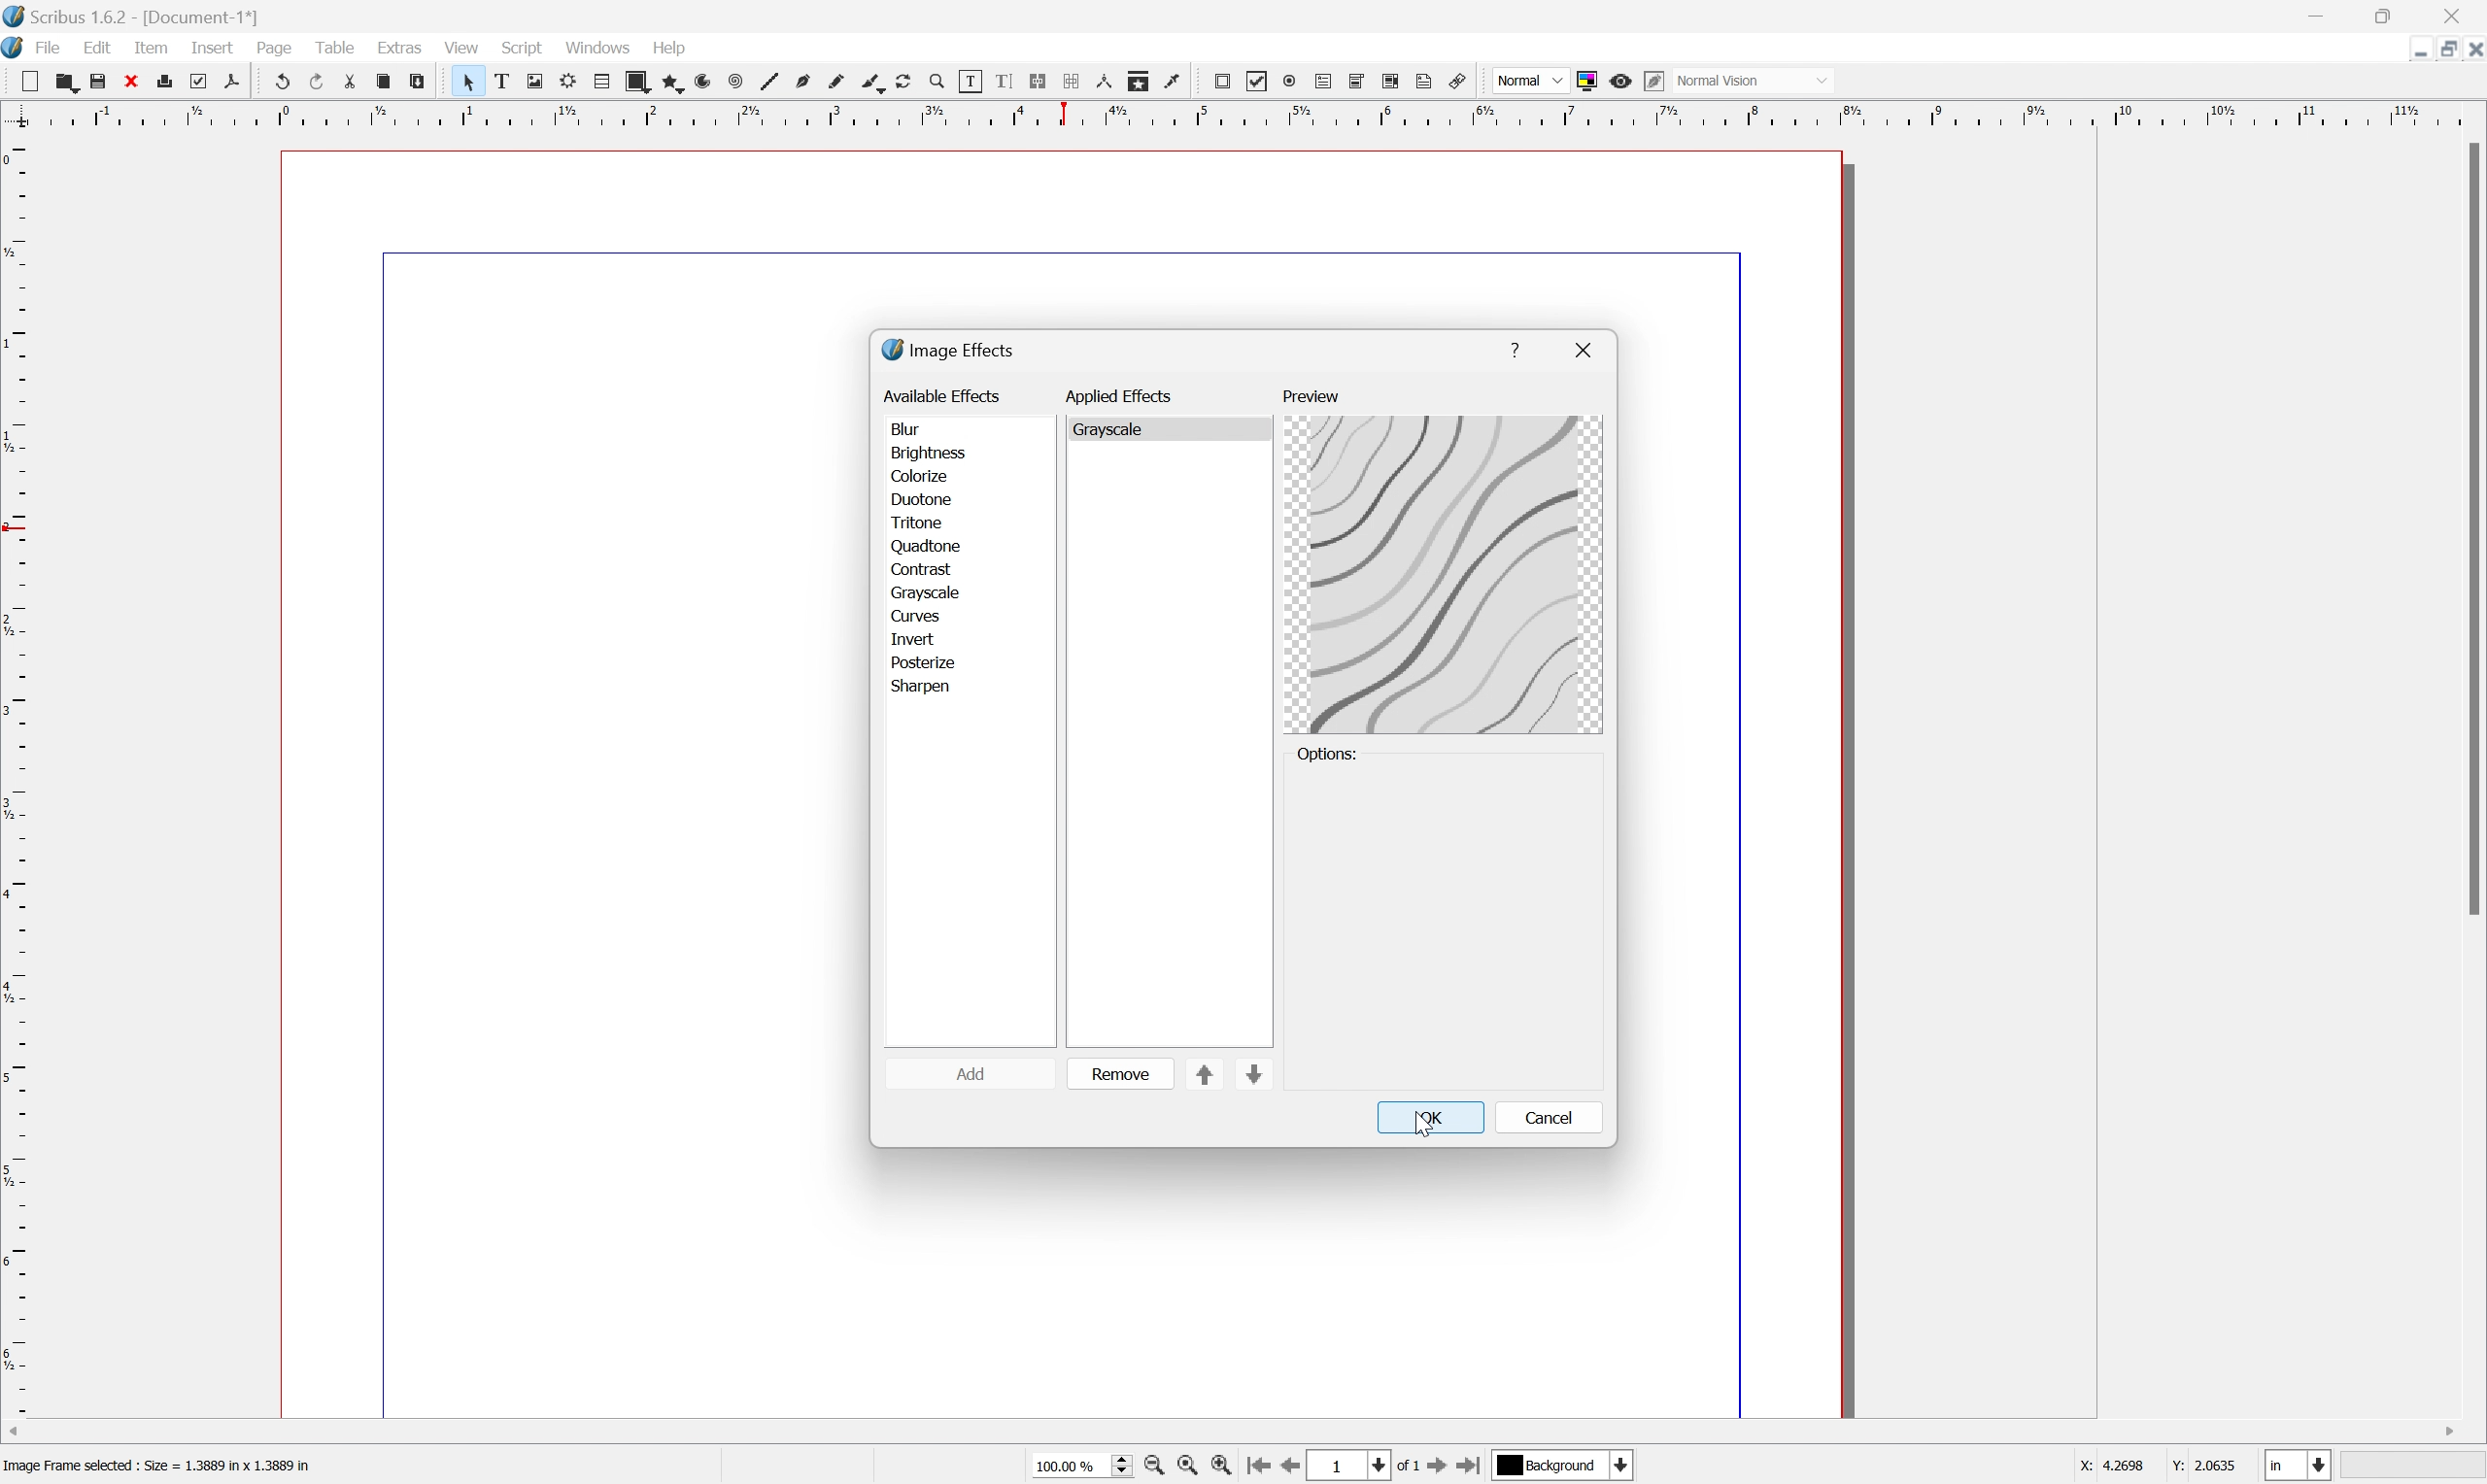  Describe the element at coordinates (1077, 81) in the screenshot. I see `Unlink text frames` at that location.